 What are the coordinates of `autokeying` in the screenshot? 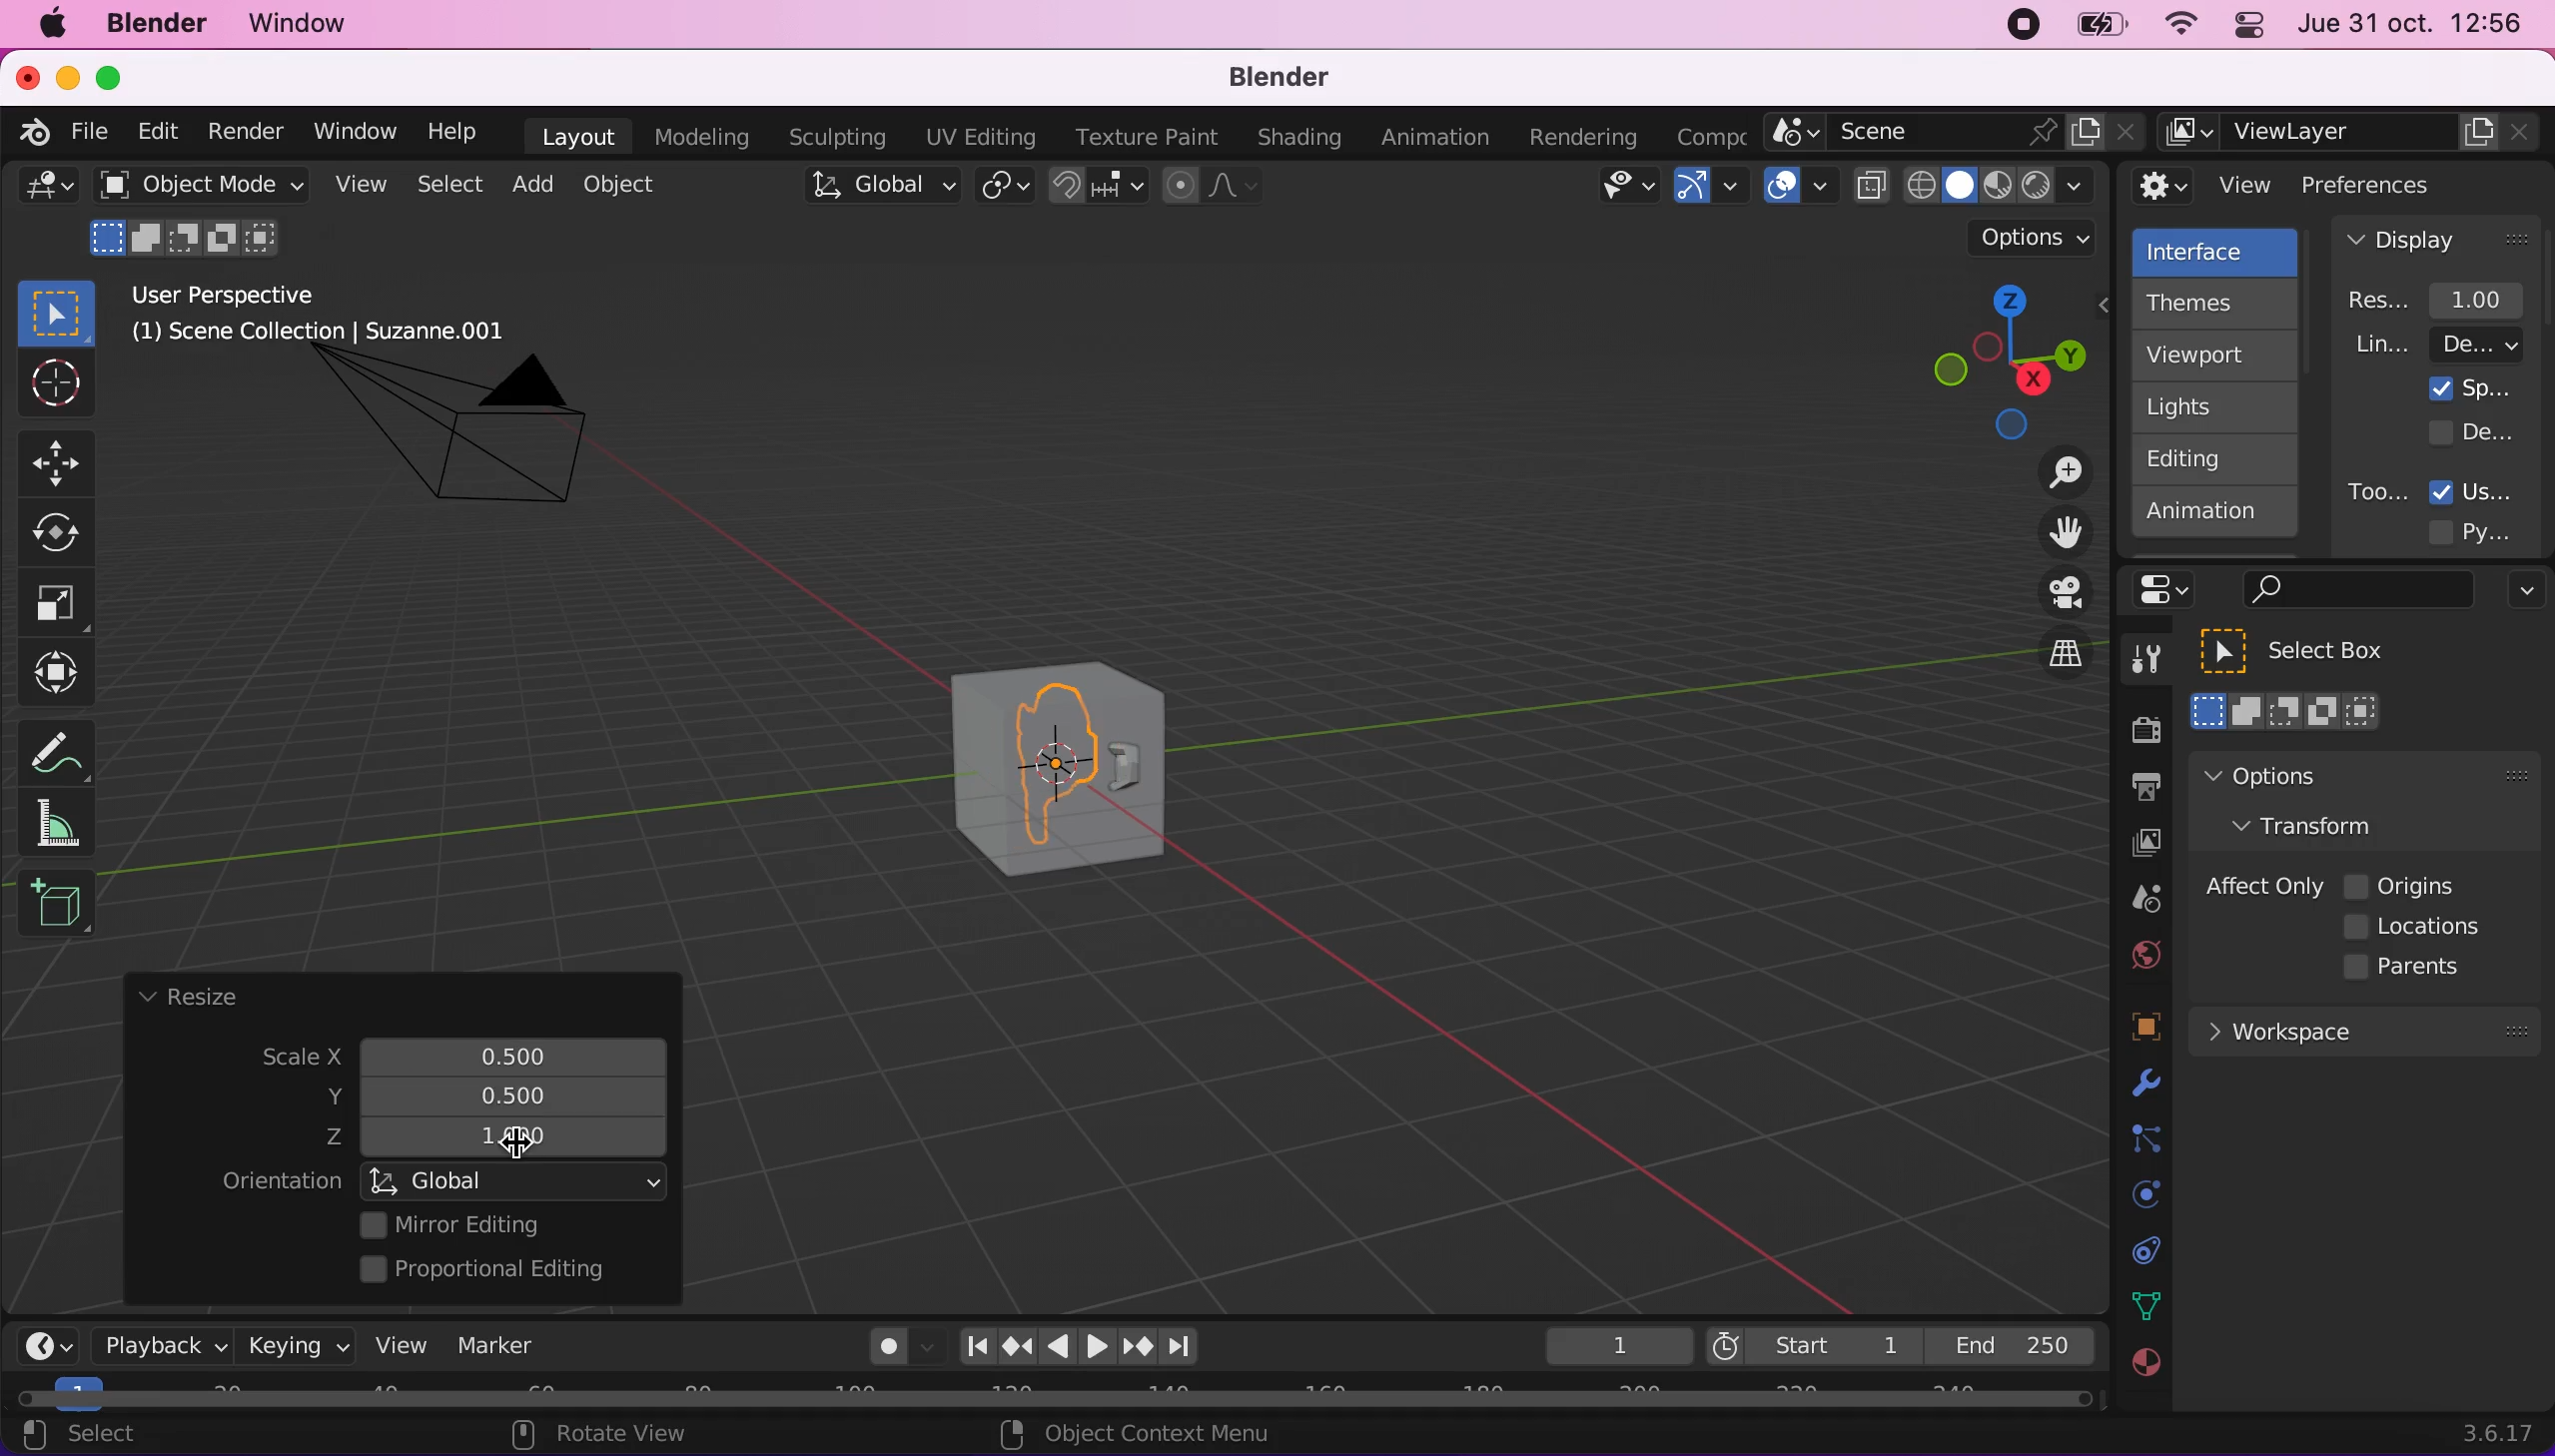 It's located at (889, 1352).